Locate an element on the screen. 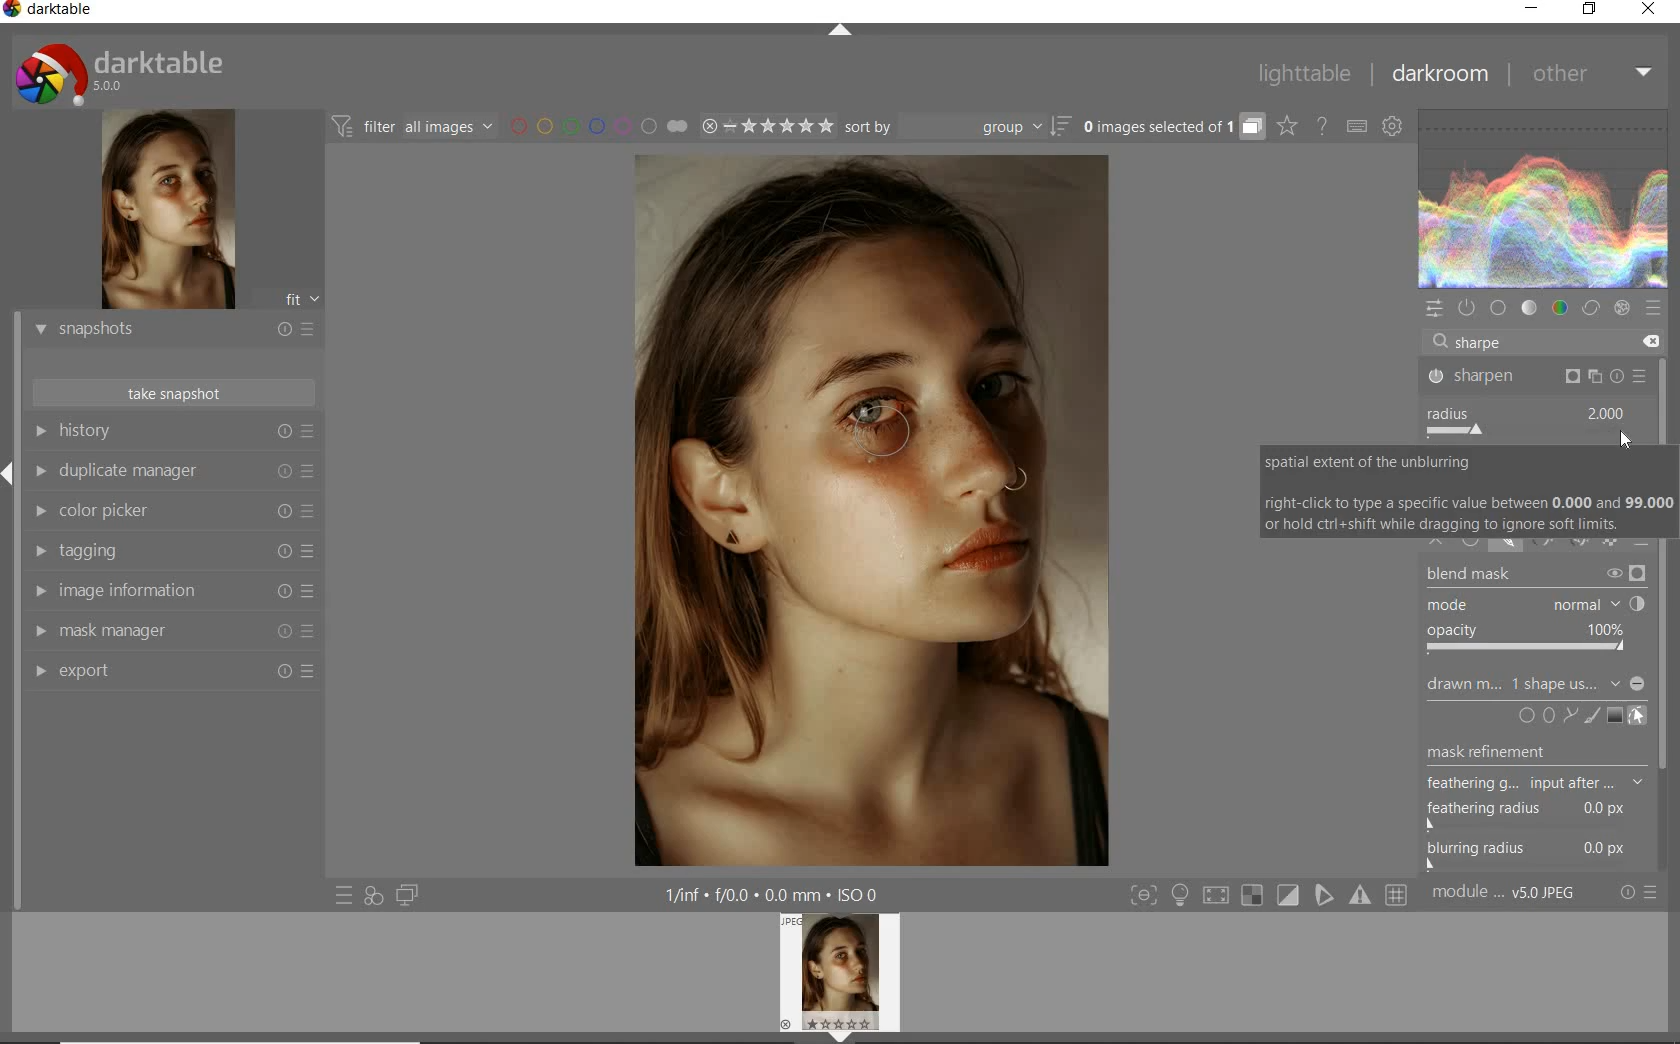  waveform is located at coordinates (1544, 199).